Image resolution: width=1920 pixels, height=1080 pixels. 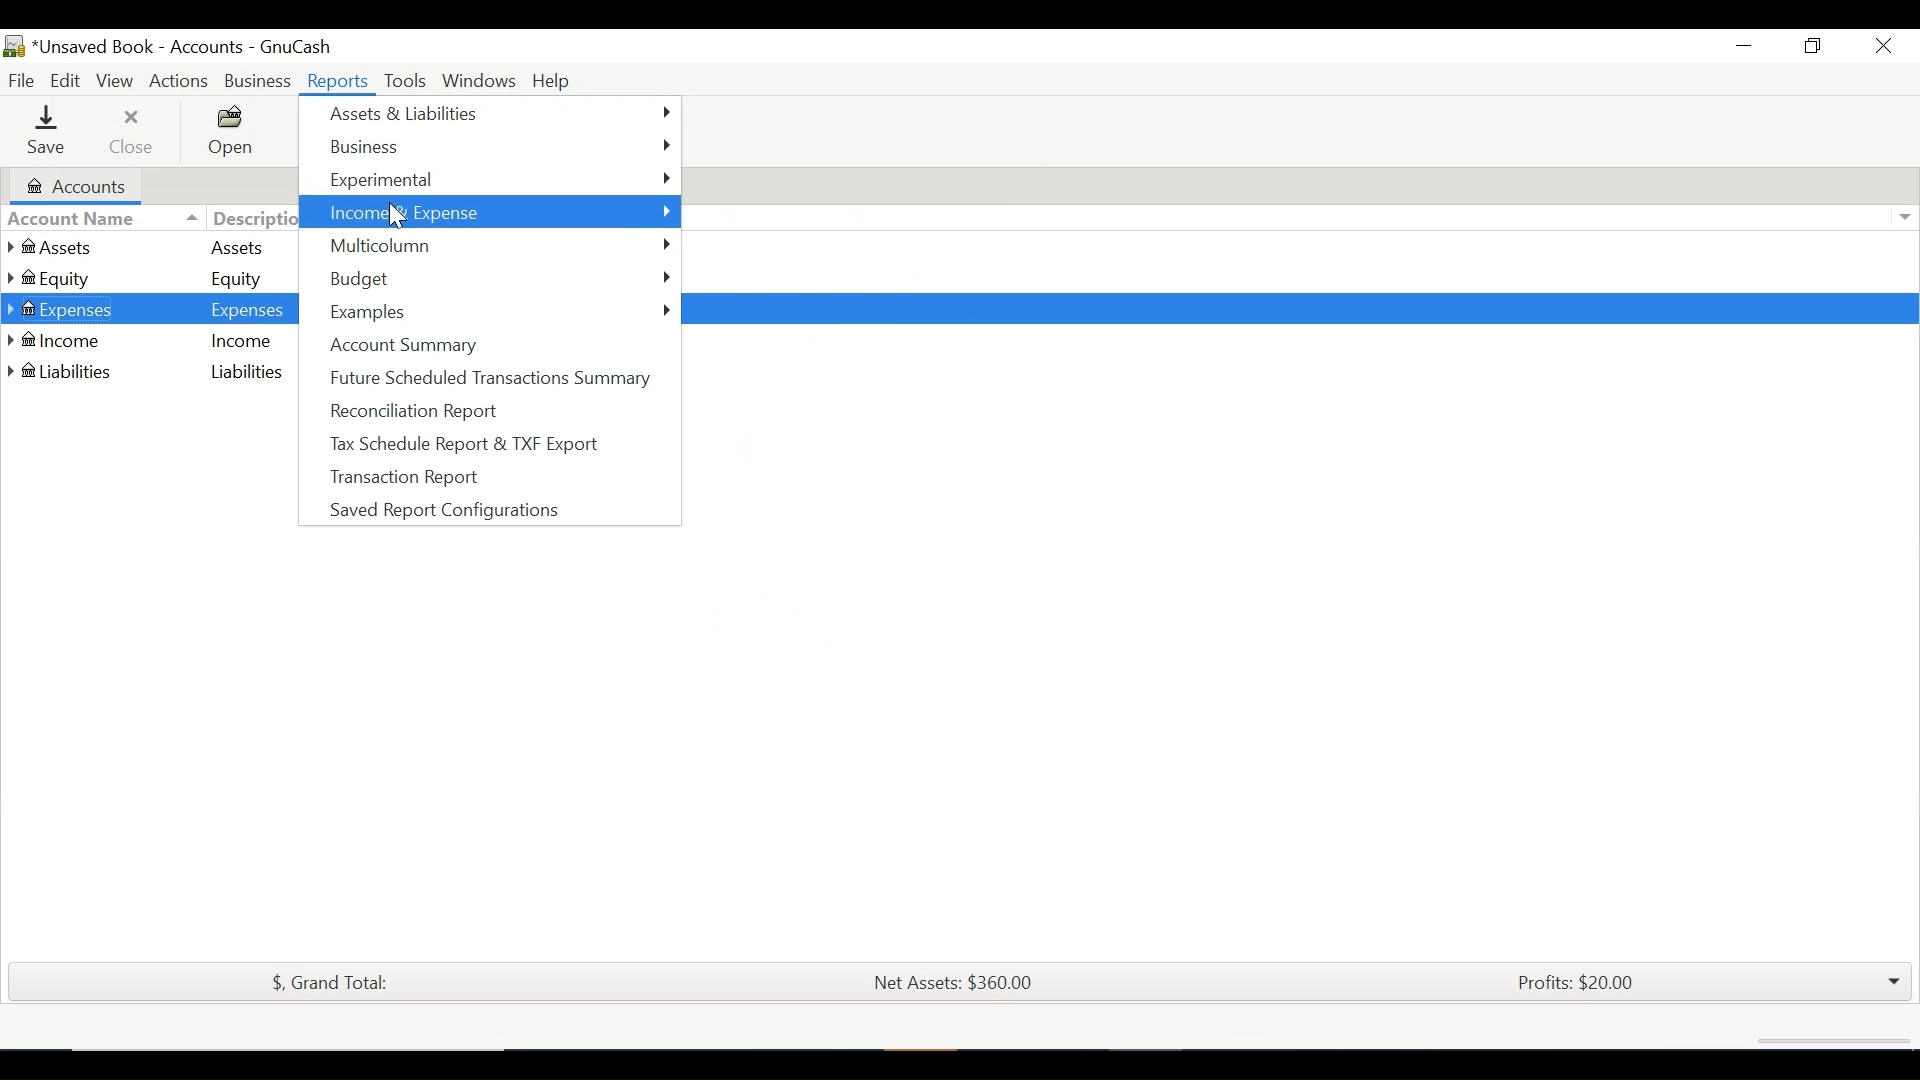 I want to click on File, so click(x=19, y=78).